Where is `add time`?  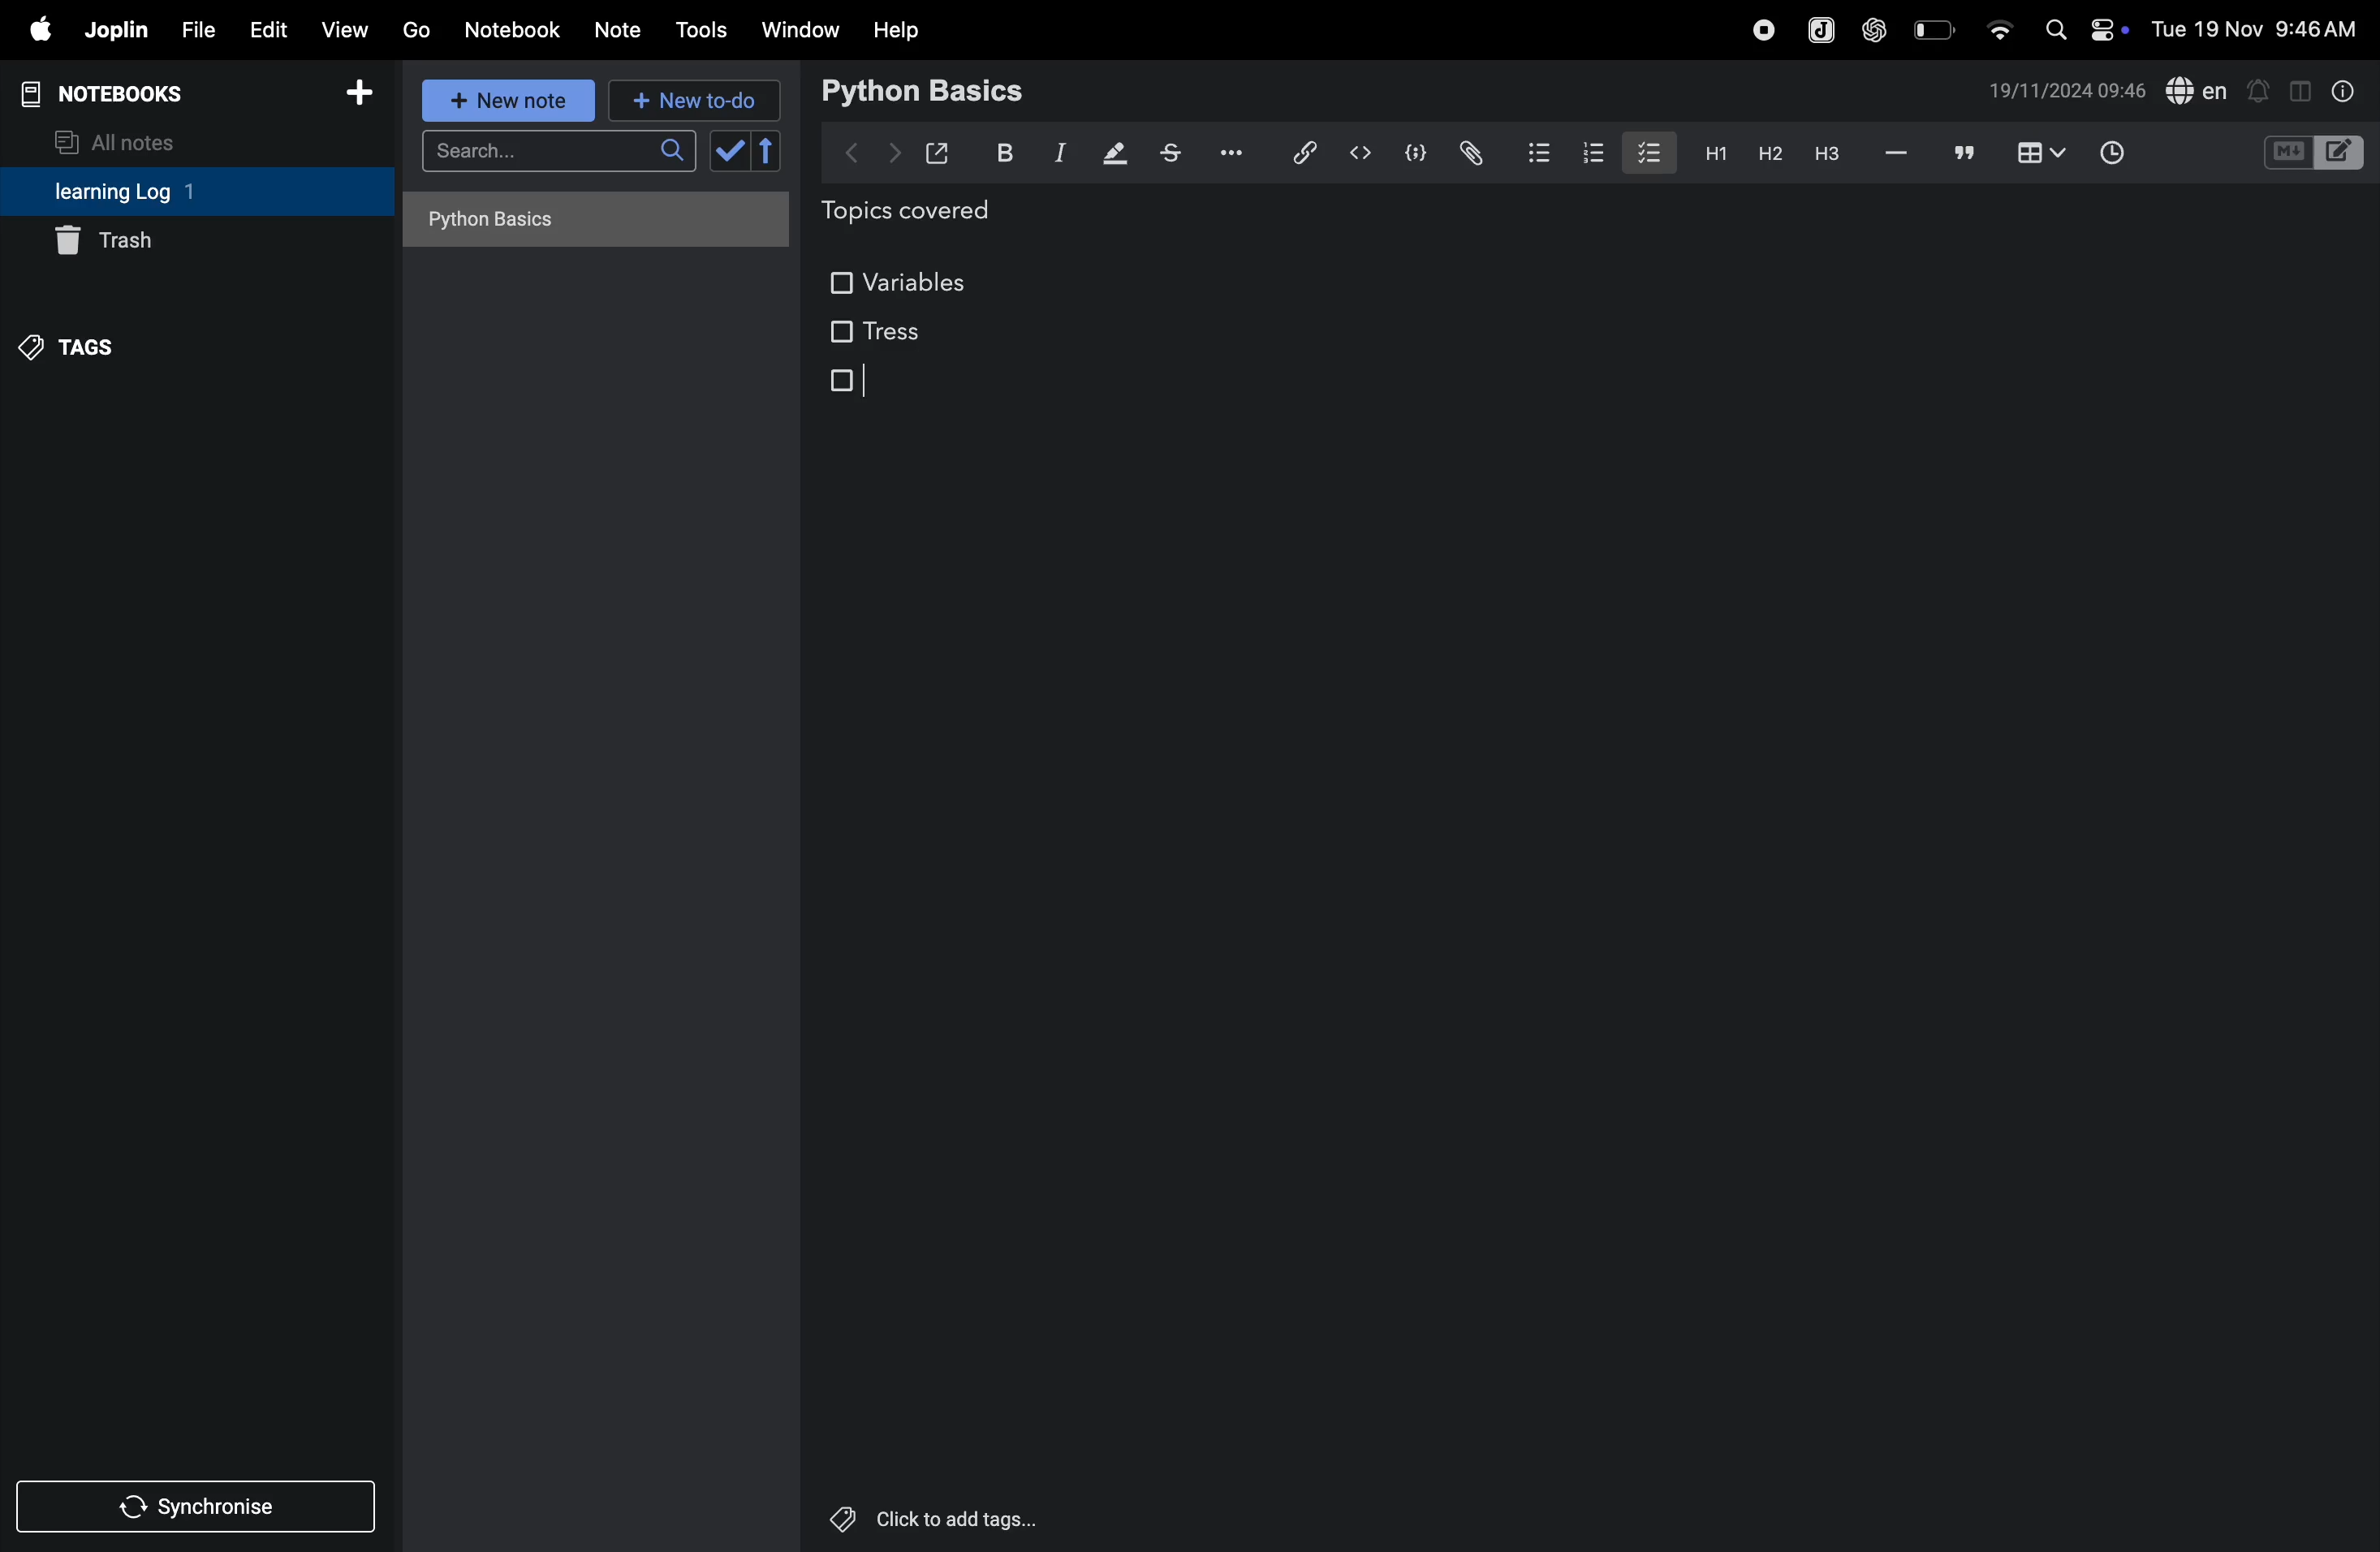 add time is located at coordinates (2135, 155).